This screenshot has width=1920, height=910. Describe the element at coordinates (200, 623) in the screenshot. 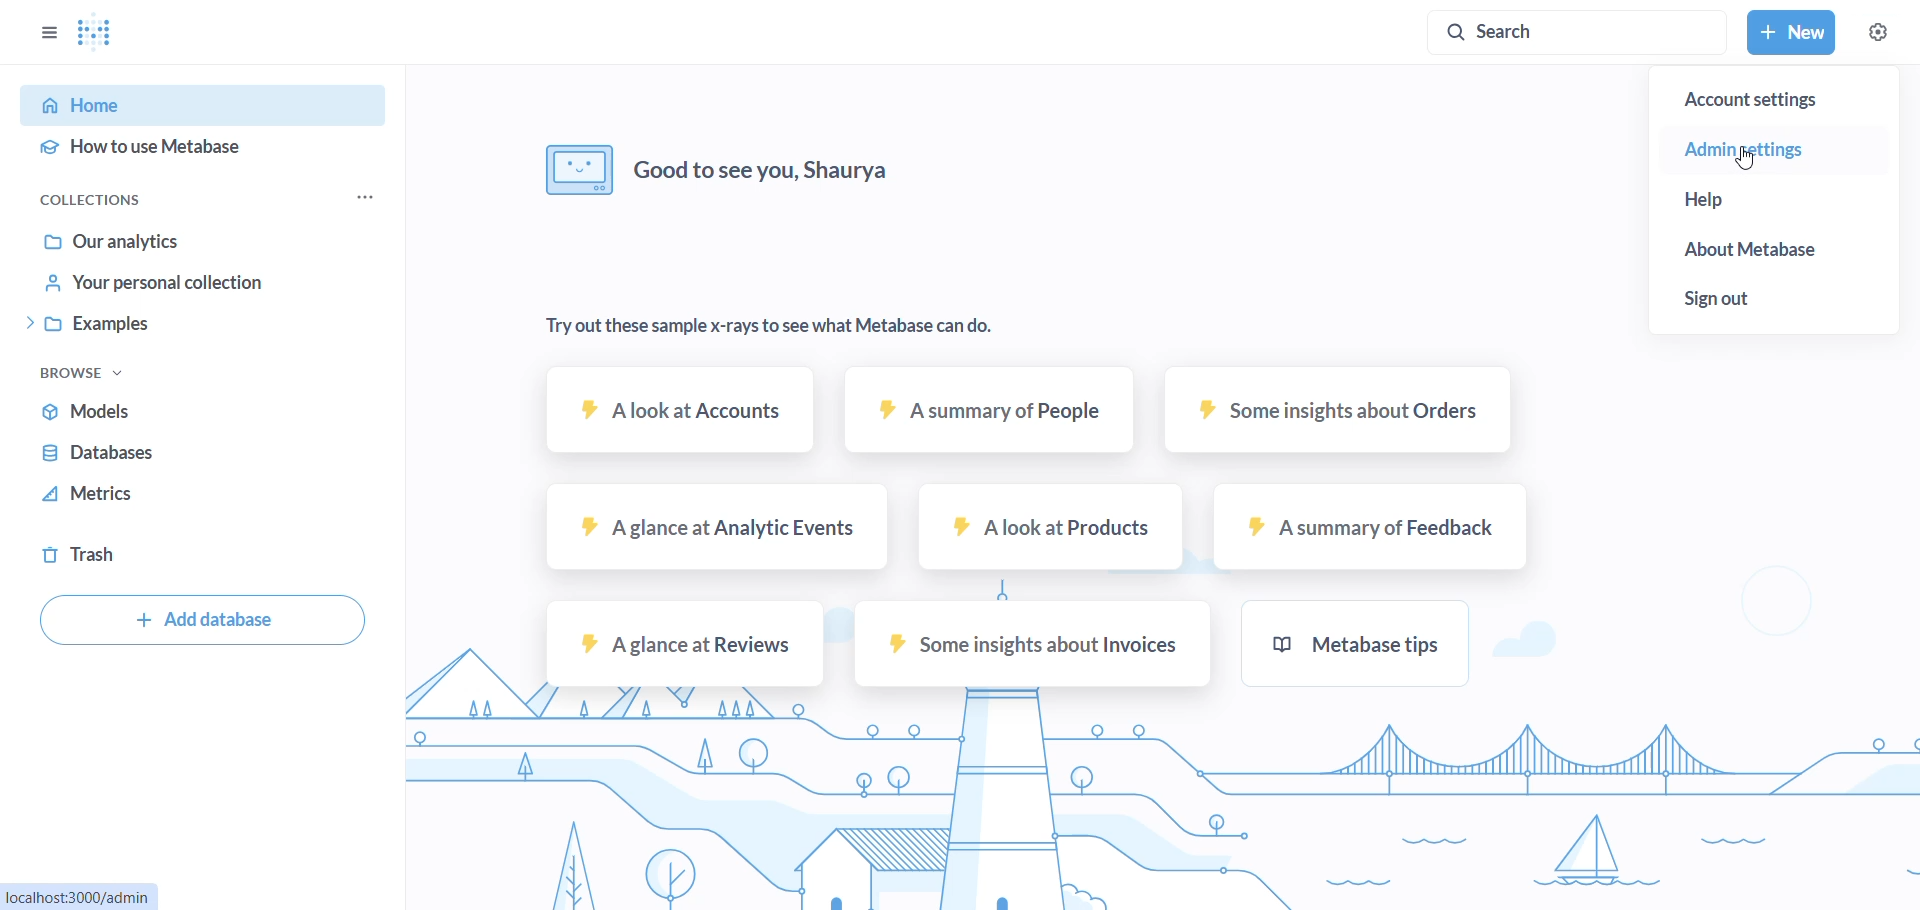

I see `add database` at that location.